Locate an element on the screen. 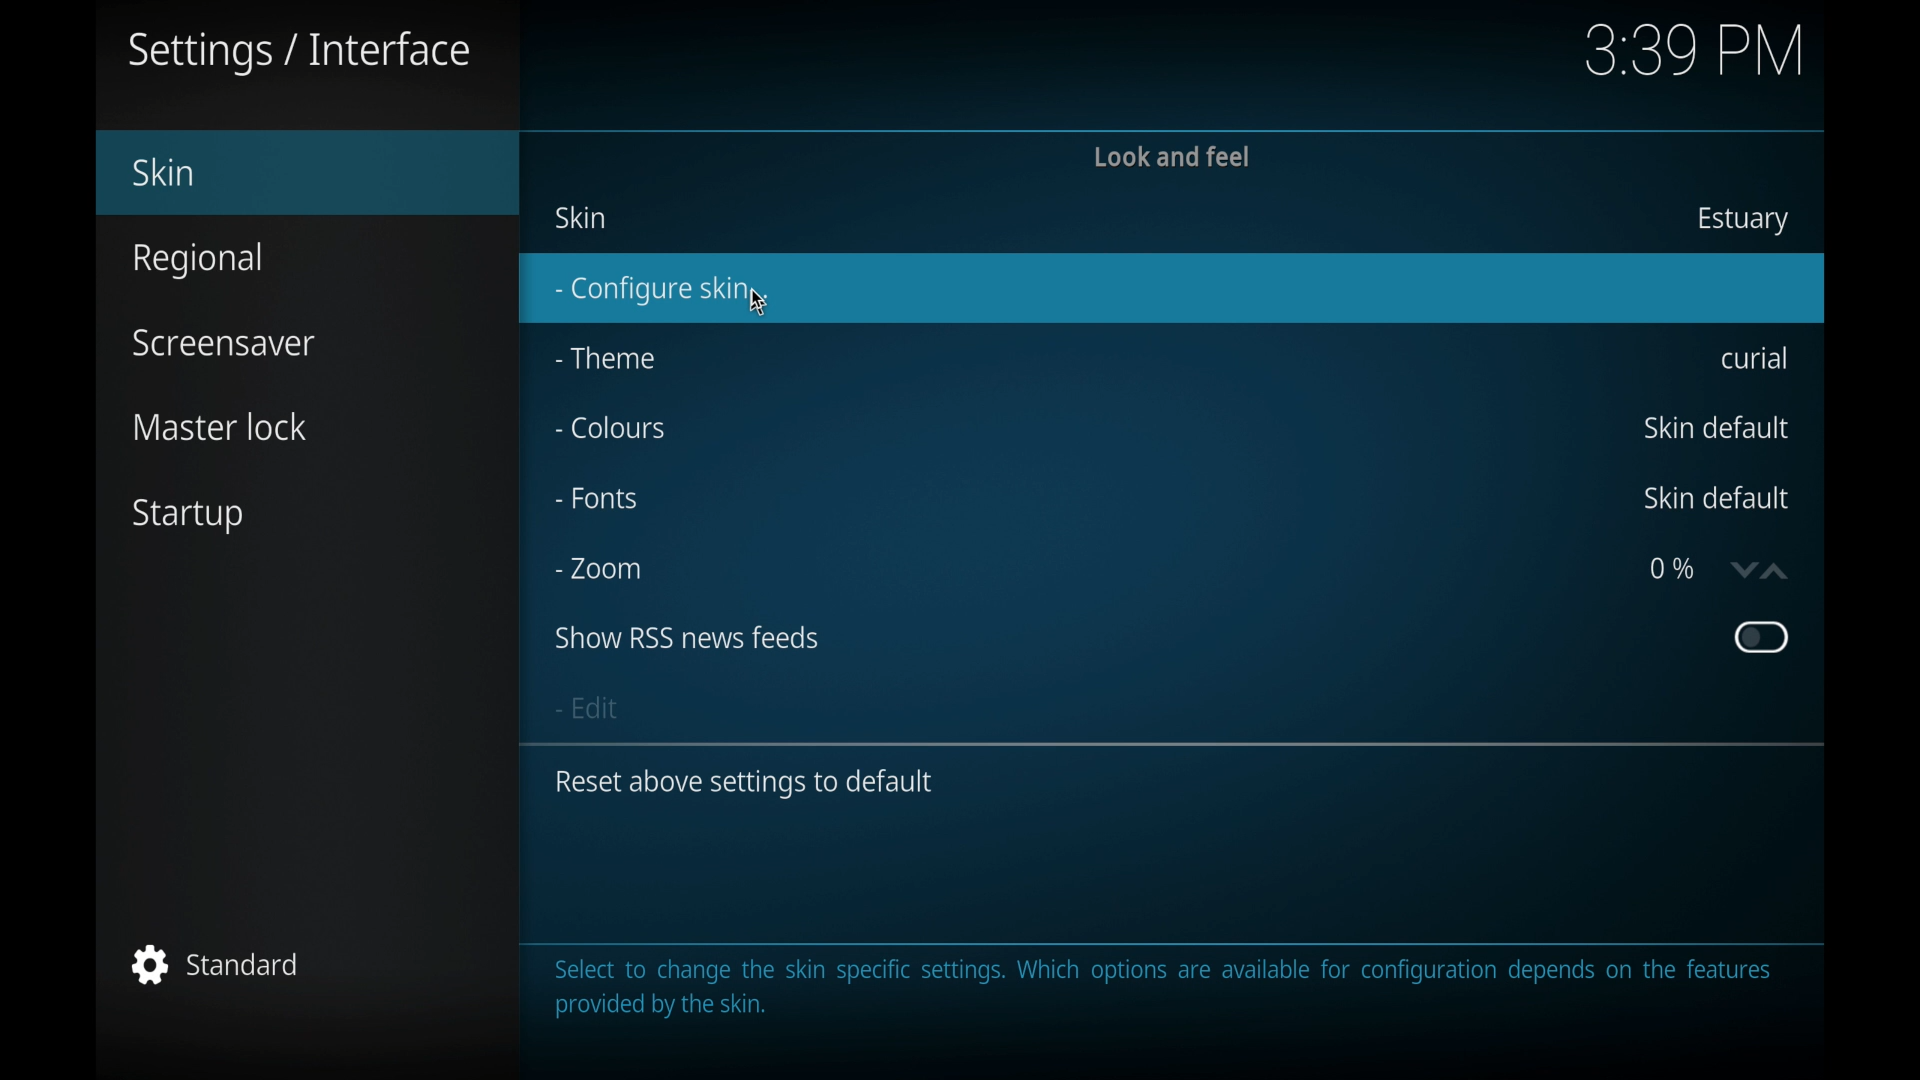 The width and height of the screenshot is (1920, 1080). regional is located at coordinates (199, 261).